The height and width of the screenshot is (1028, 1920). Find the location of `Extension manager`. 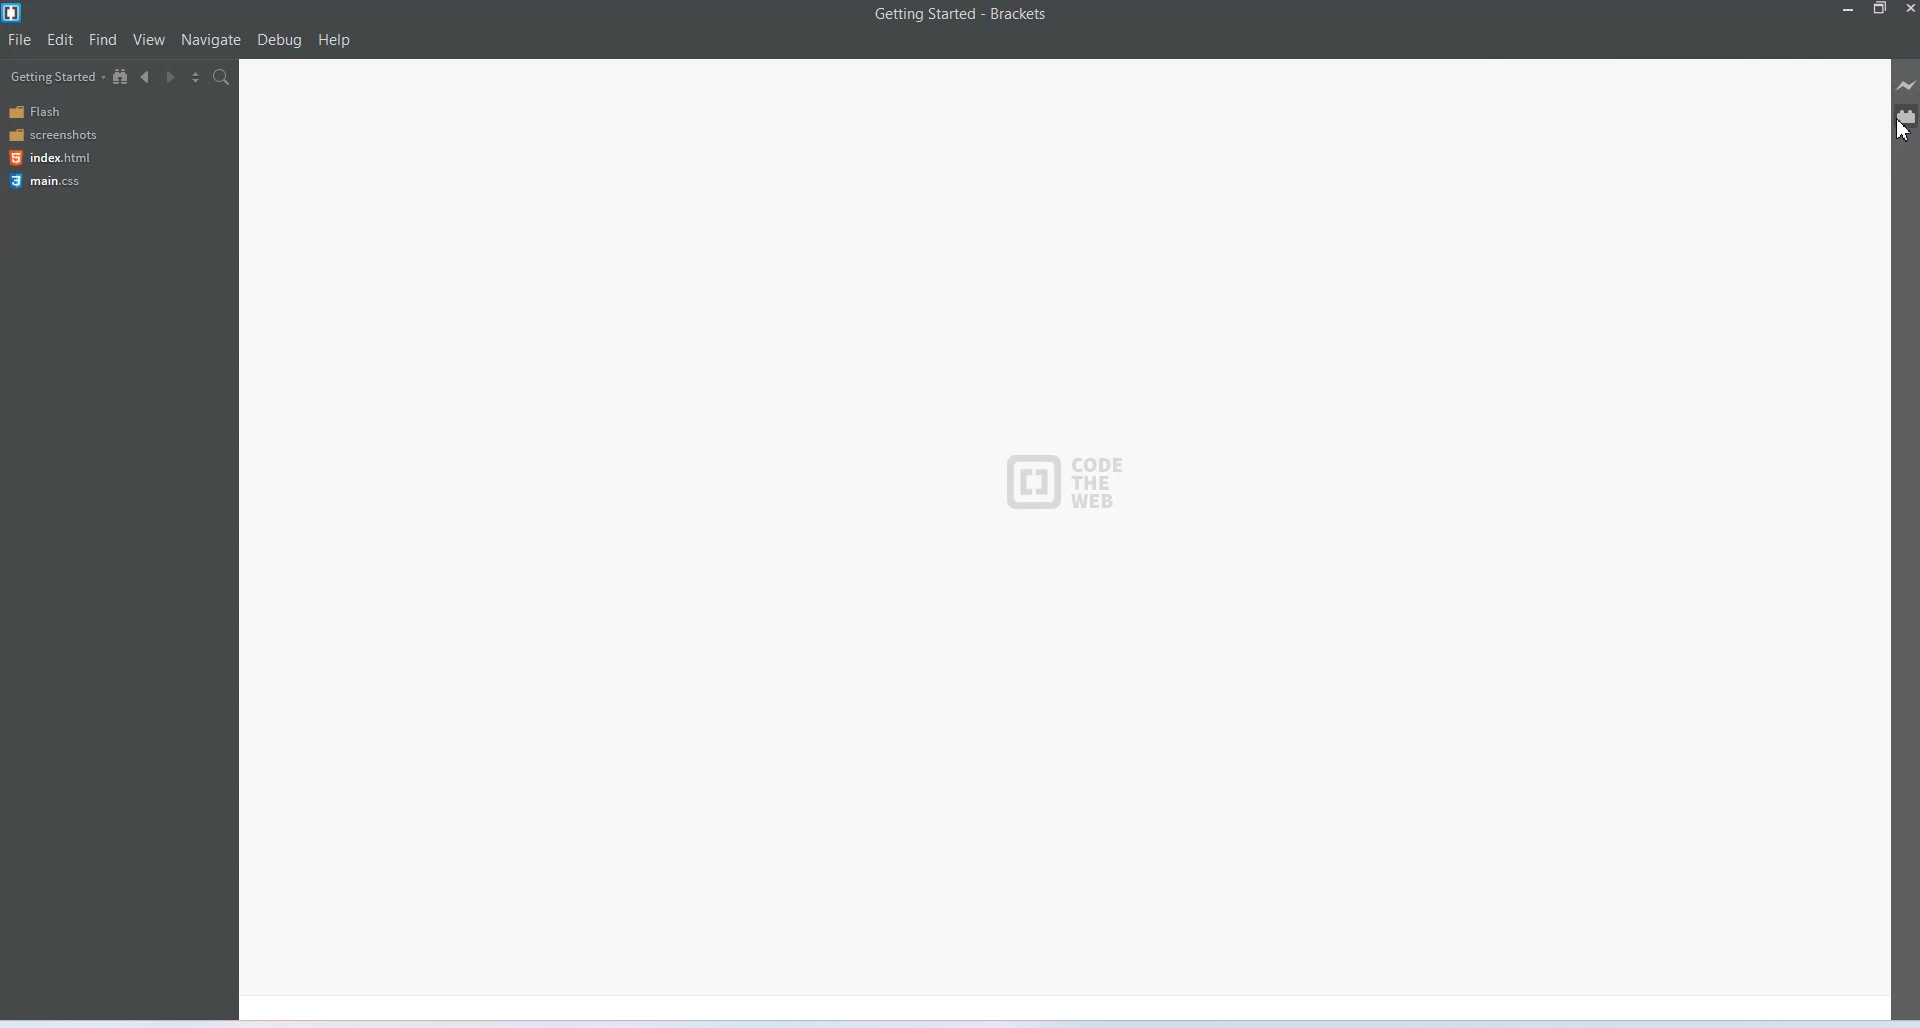

Extension manager is located at coordinates (1906, 116).